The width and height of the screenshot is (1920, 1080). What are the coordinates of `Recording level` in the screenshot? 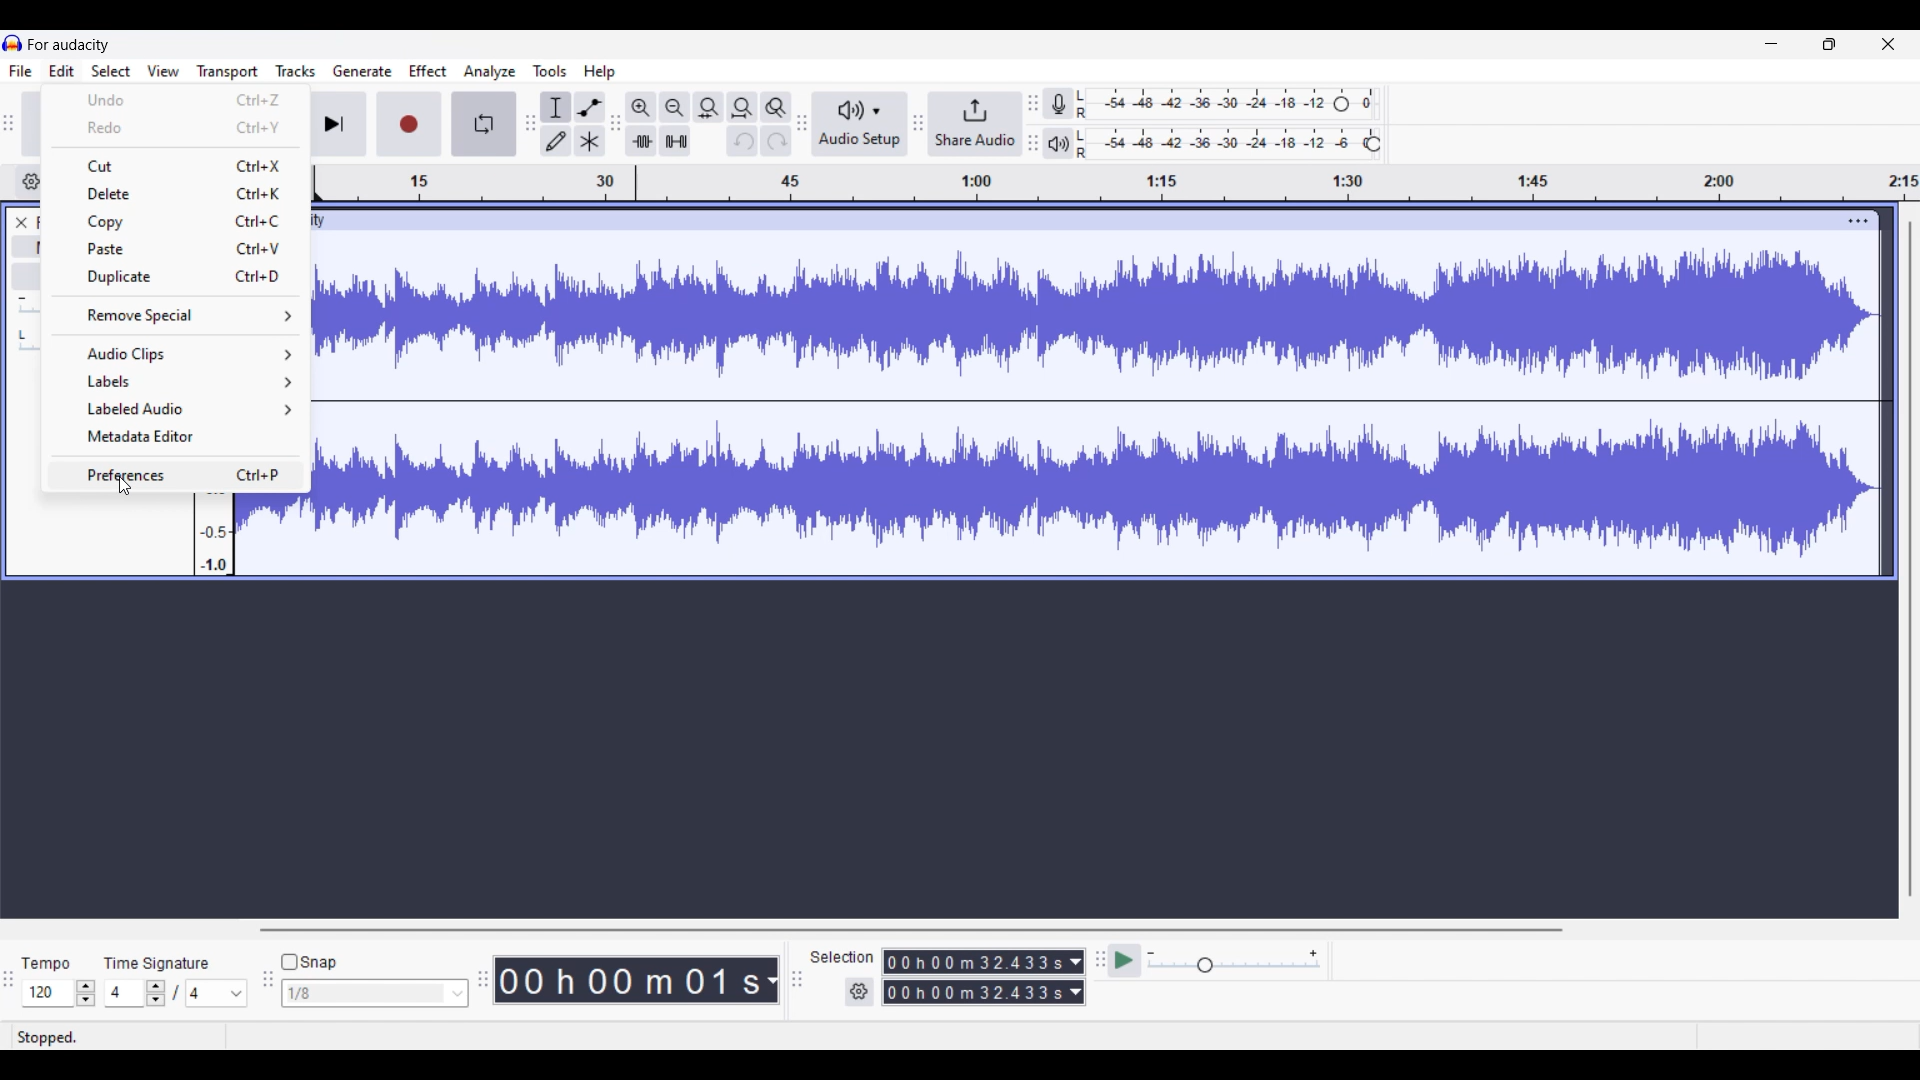 It's located at (1203, 104).